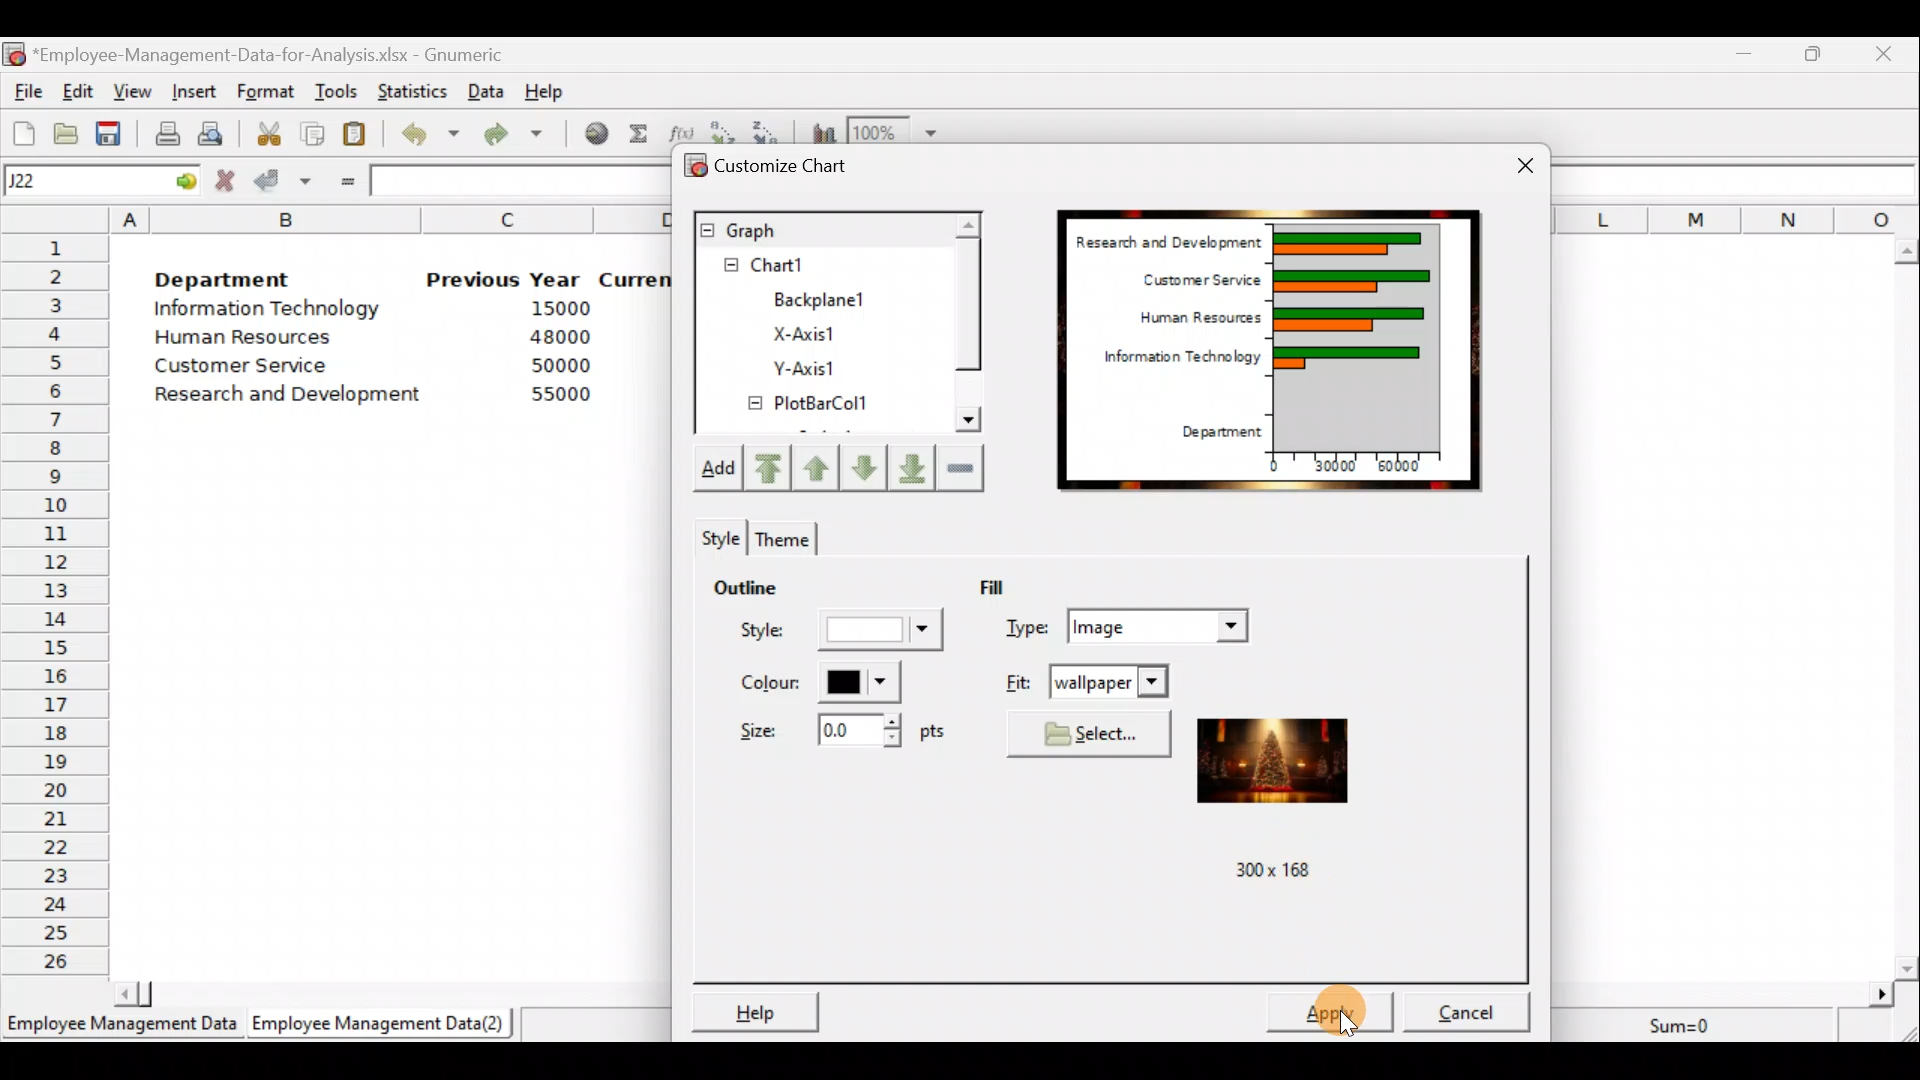 The height and width of the screenshot is (1080, 1920). I want to click on Human Resources, so click(258, 339).